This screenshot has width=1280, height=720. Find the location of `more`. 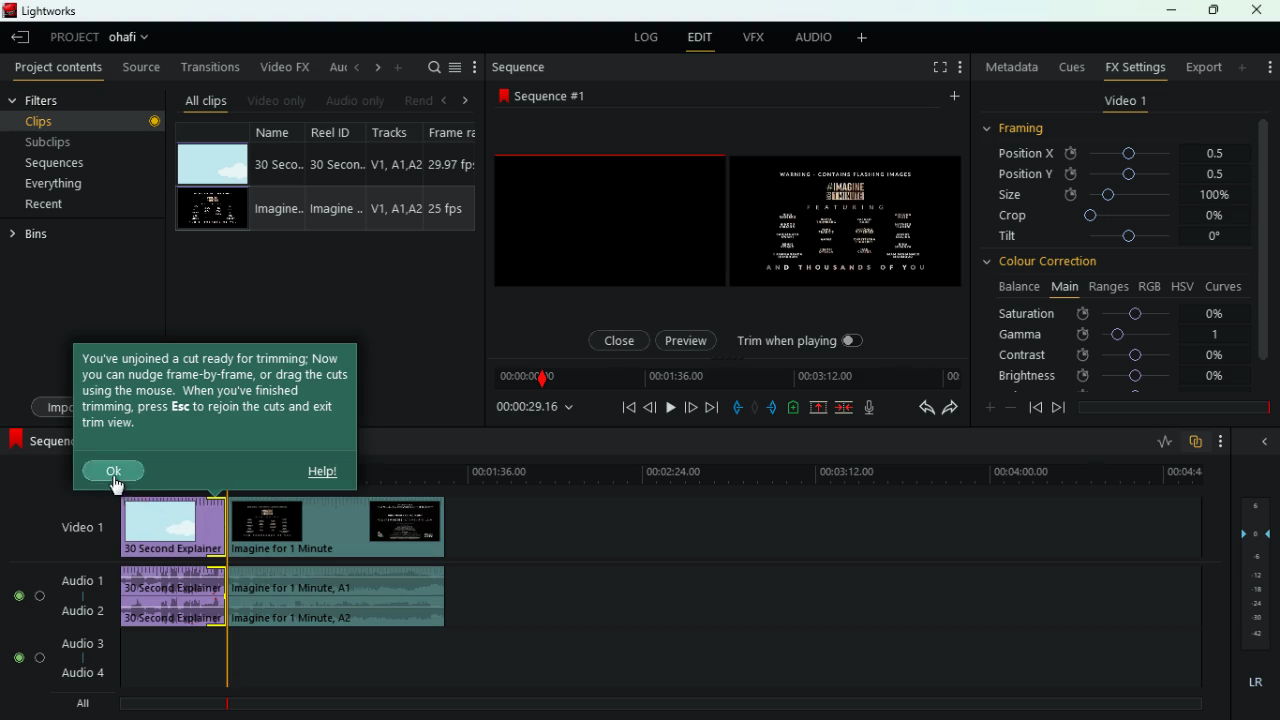

more is located at coordinates (952, 99).